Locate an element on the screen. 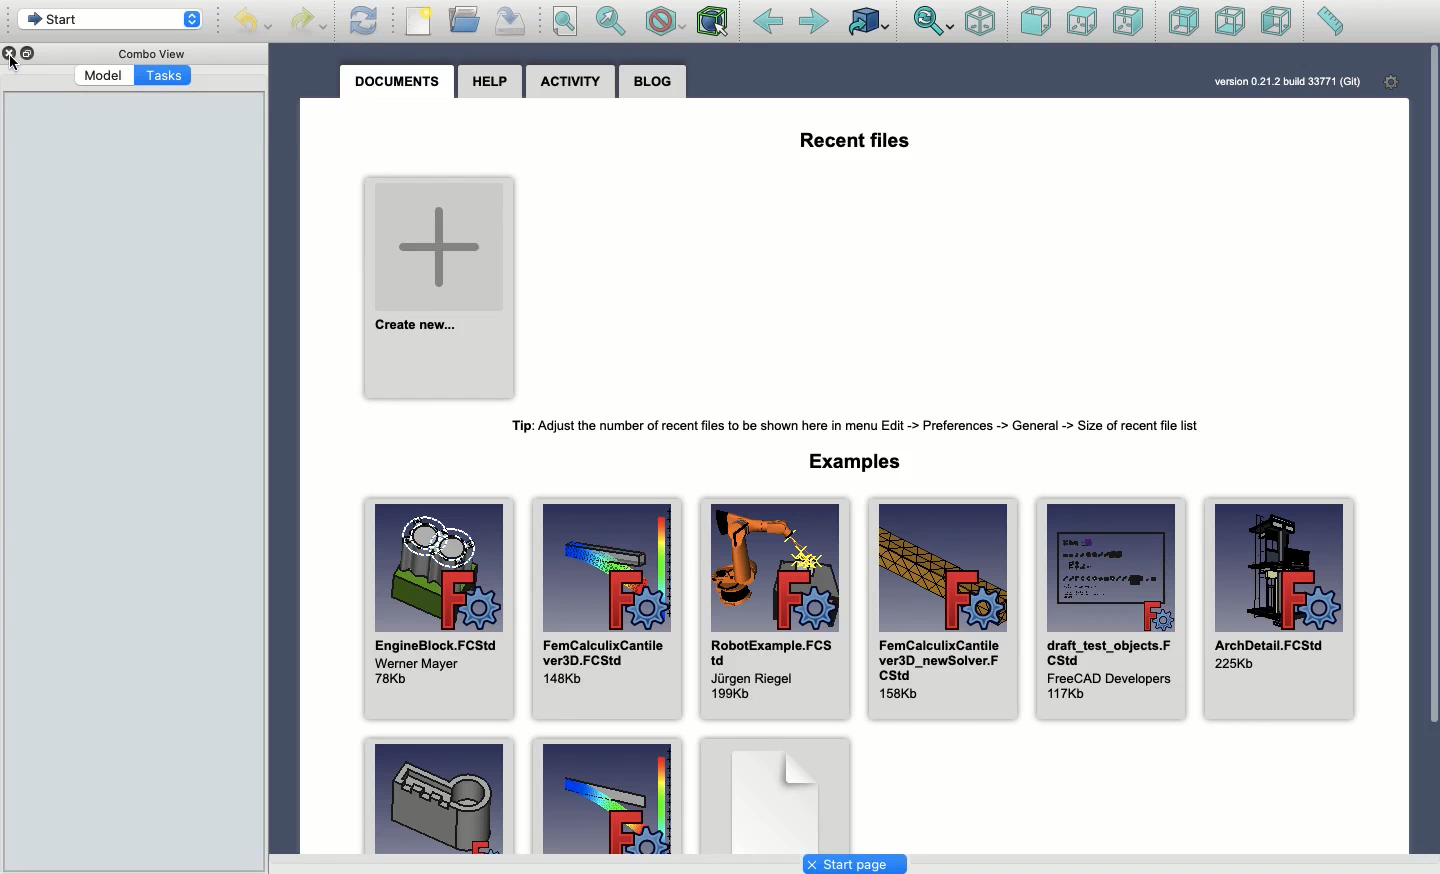 This screenshot has height=874, width=1440. Undo is located at coordinates (254, 20).